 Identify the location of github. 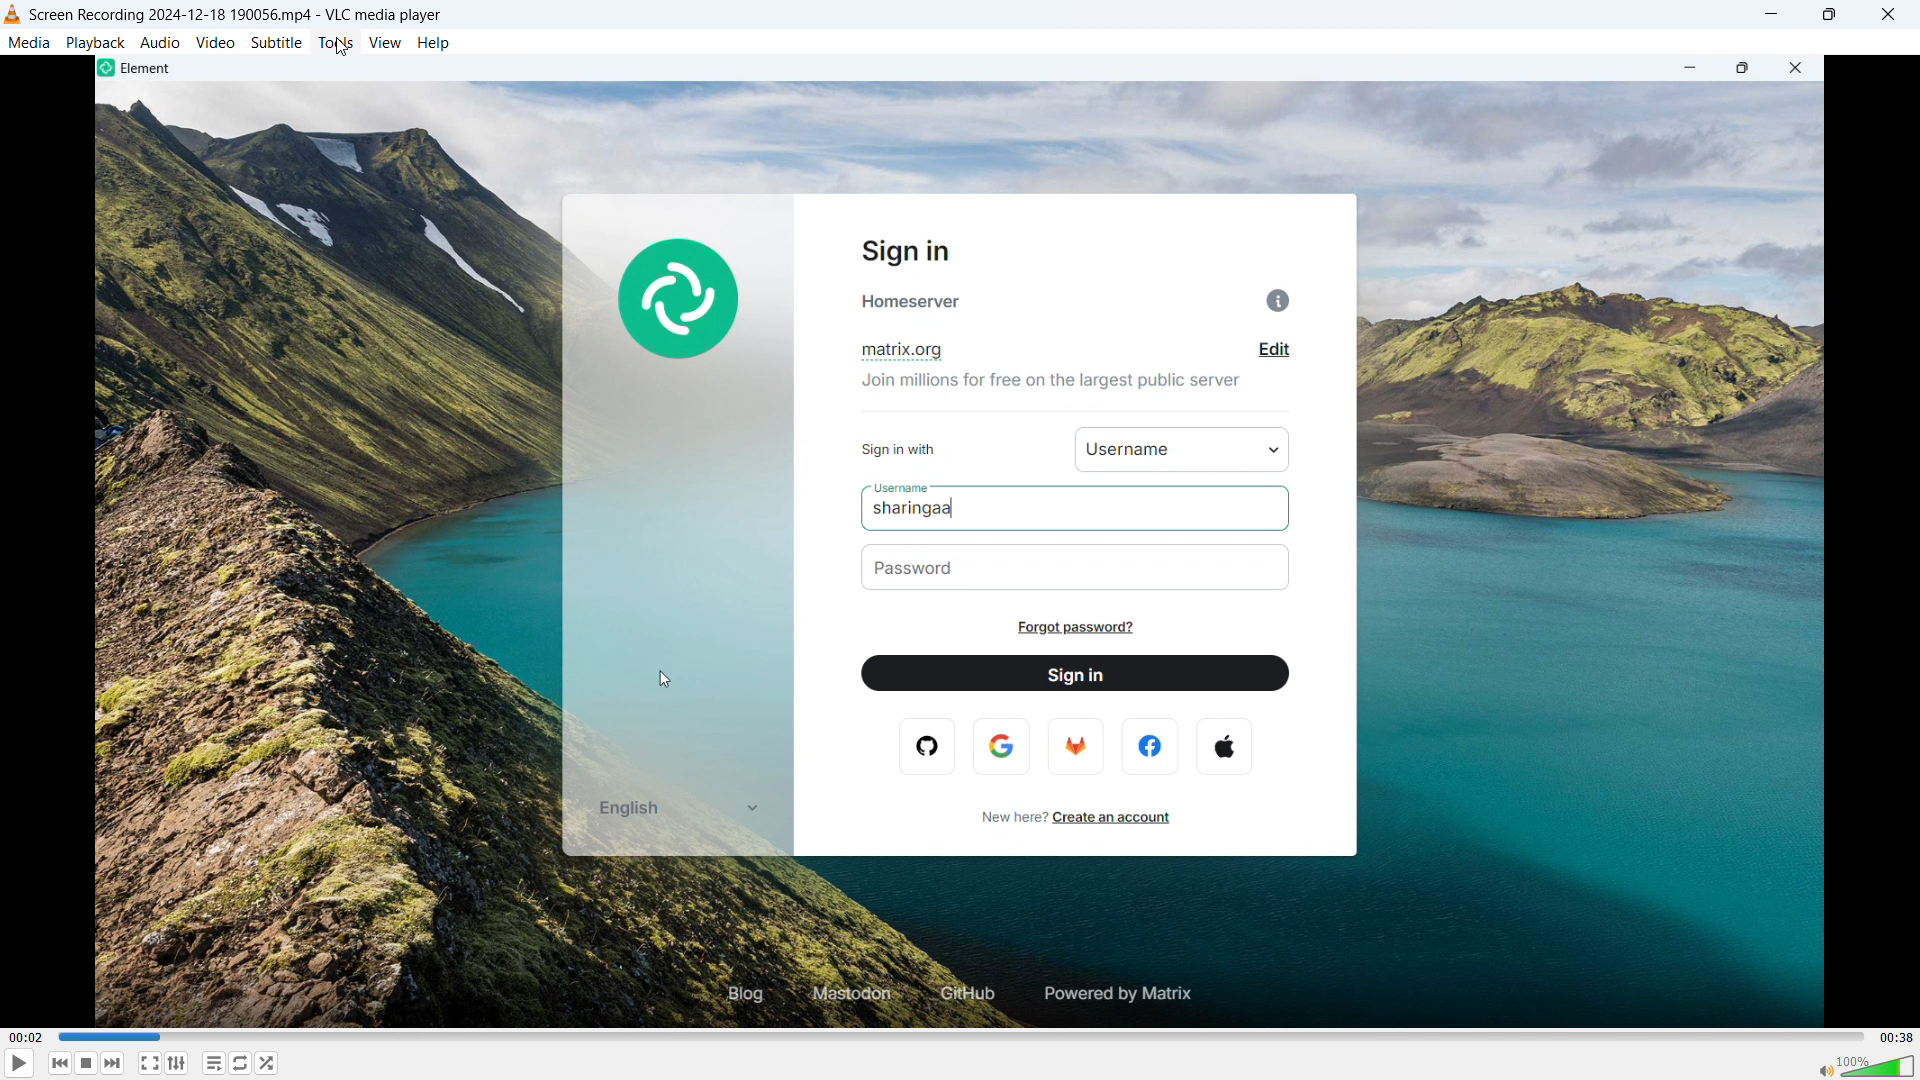
(957, 992).